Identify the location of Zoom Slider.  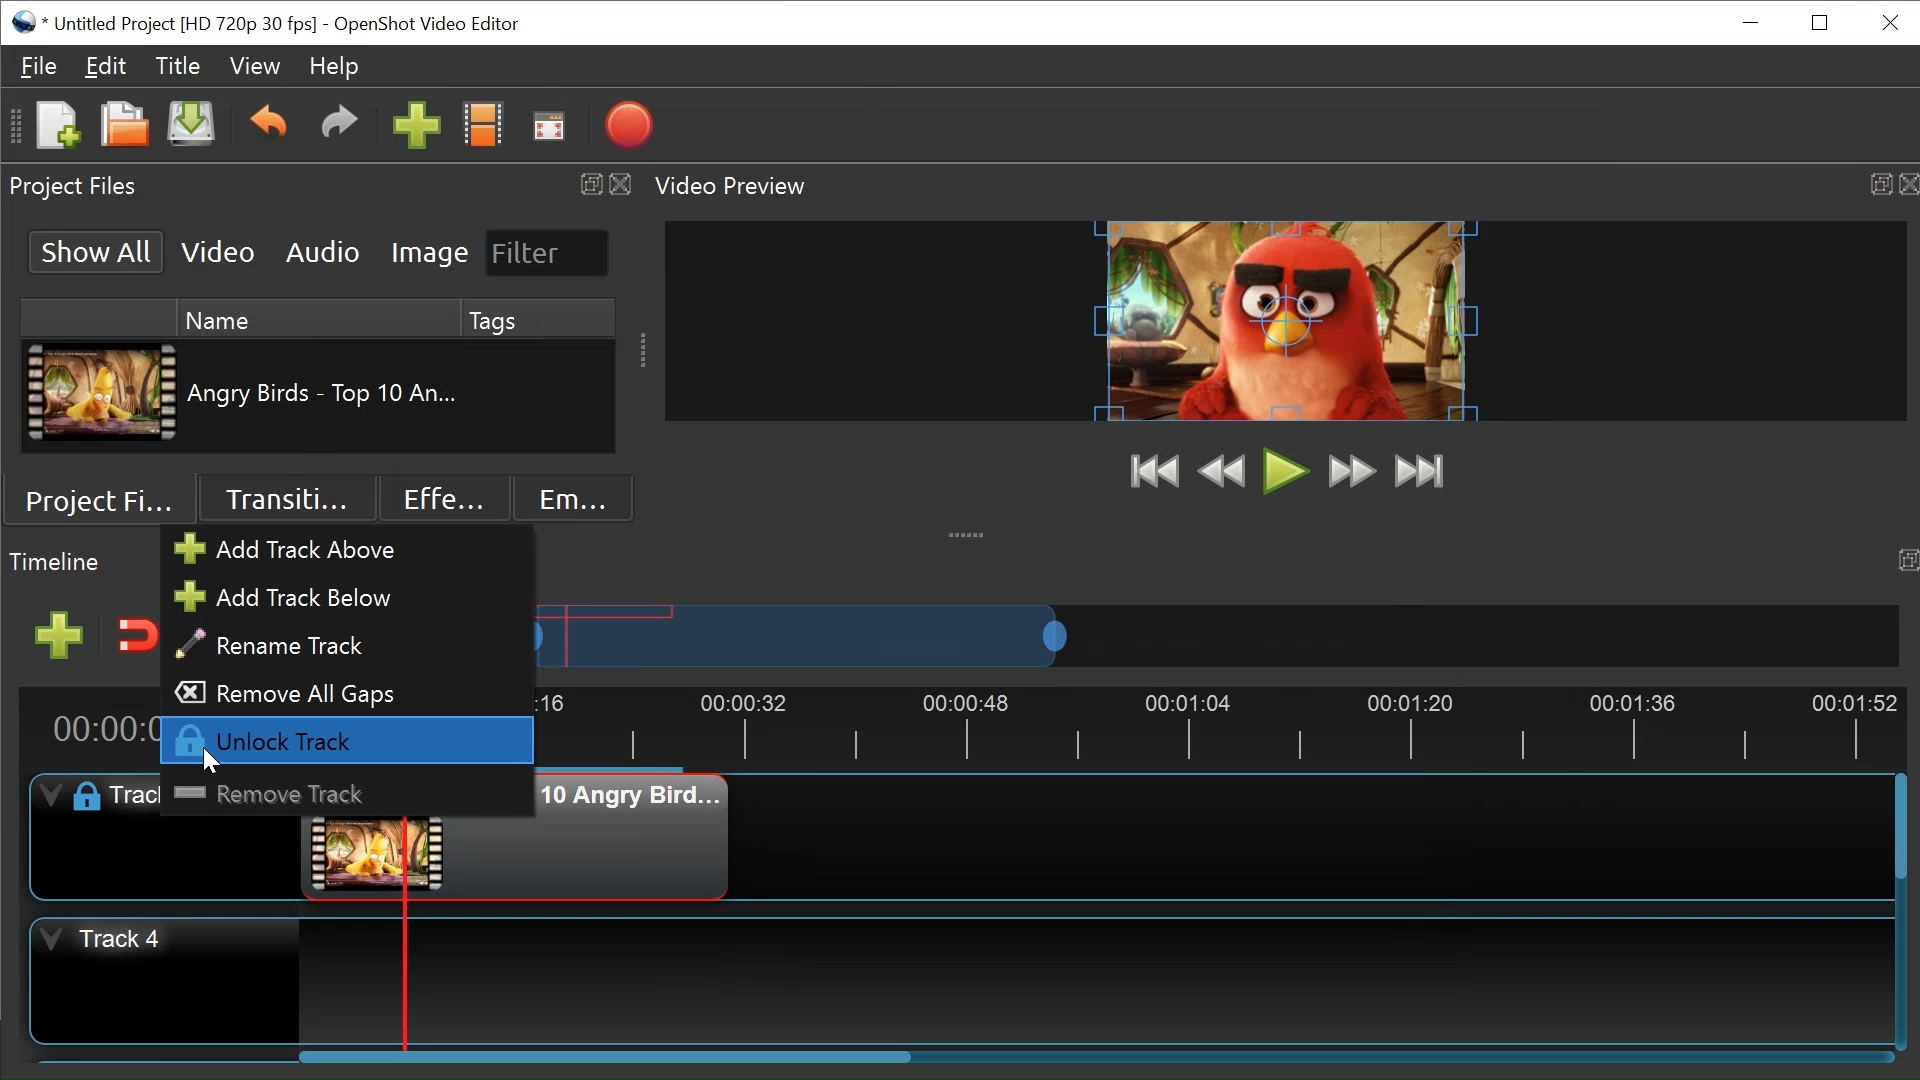
(1215, 637).